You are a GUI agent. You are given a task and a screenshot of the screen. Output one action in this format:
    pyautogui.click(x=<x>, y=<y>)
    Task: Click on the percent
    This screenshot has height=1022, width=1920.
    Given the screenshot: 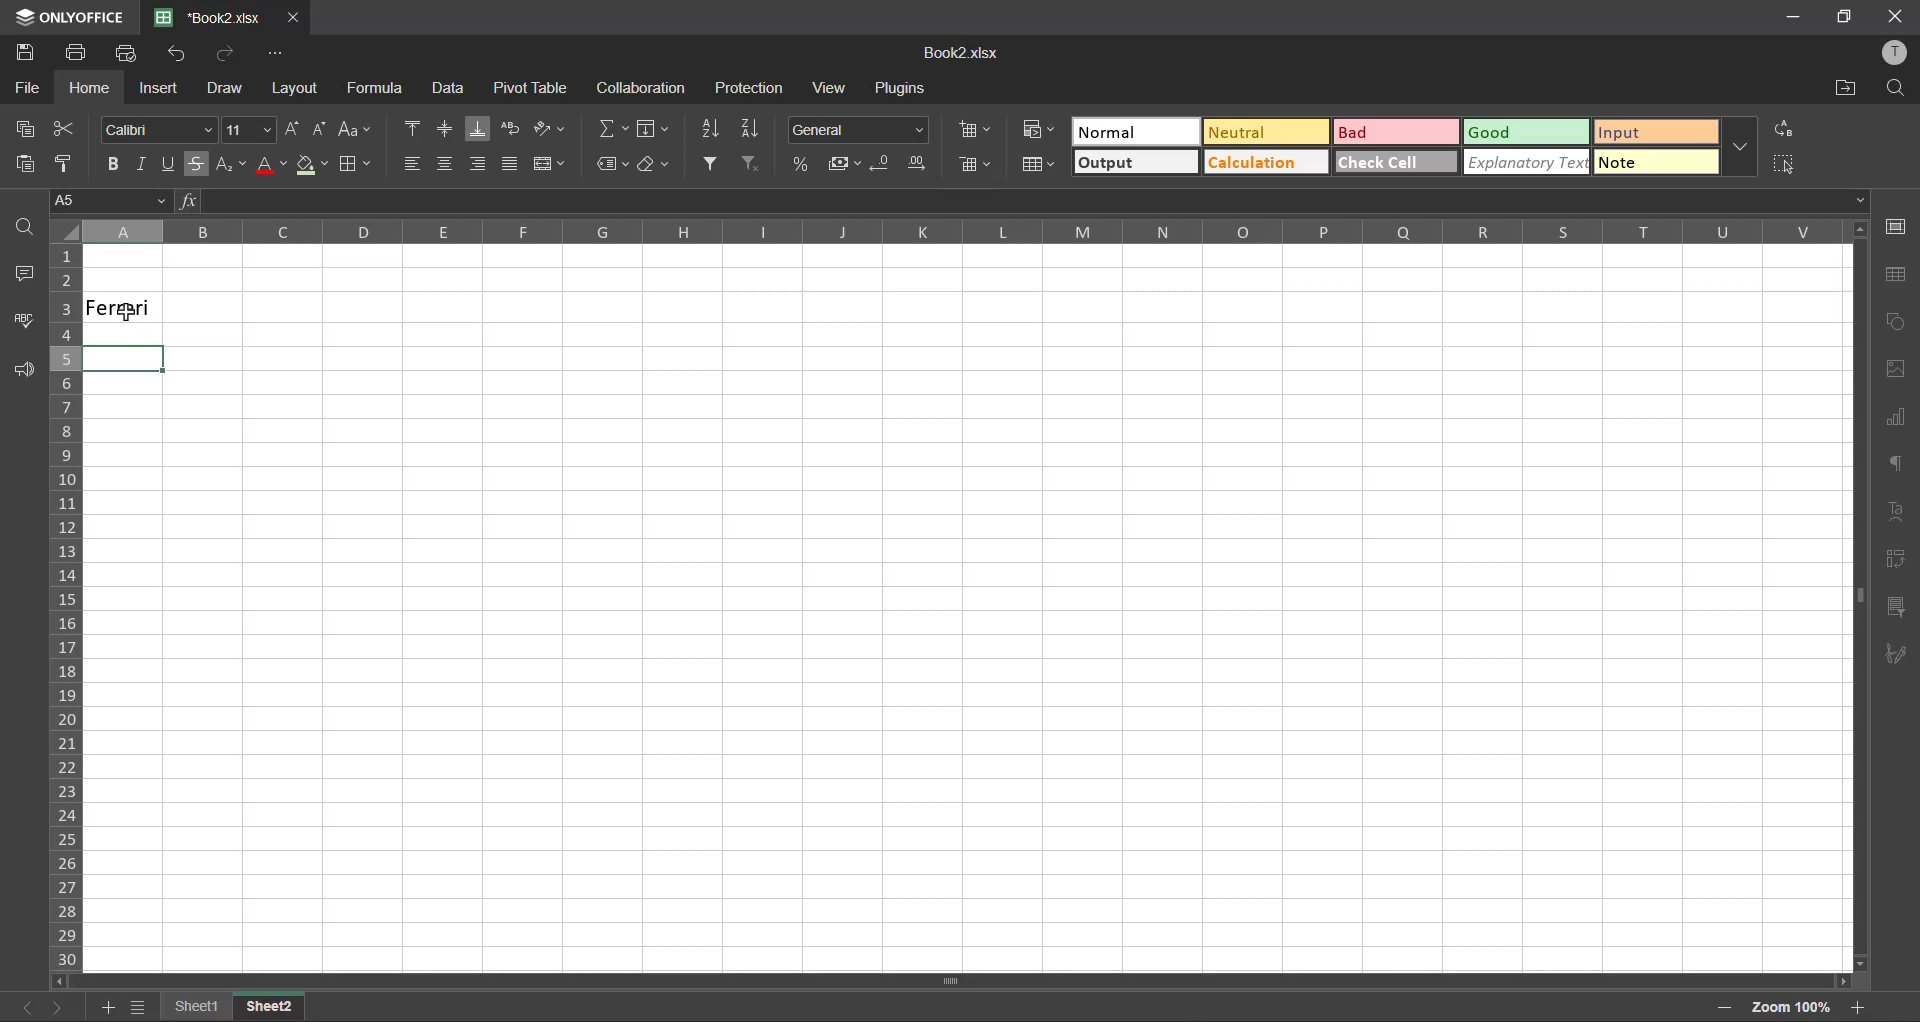 What is the action you would take?
    pyautogui.click(x=798, y=164)
    